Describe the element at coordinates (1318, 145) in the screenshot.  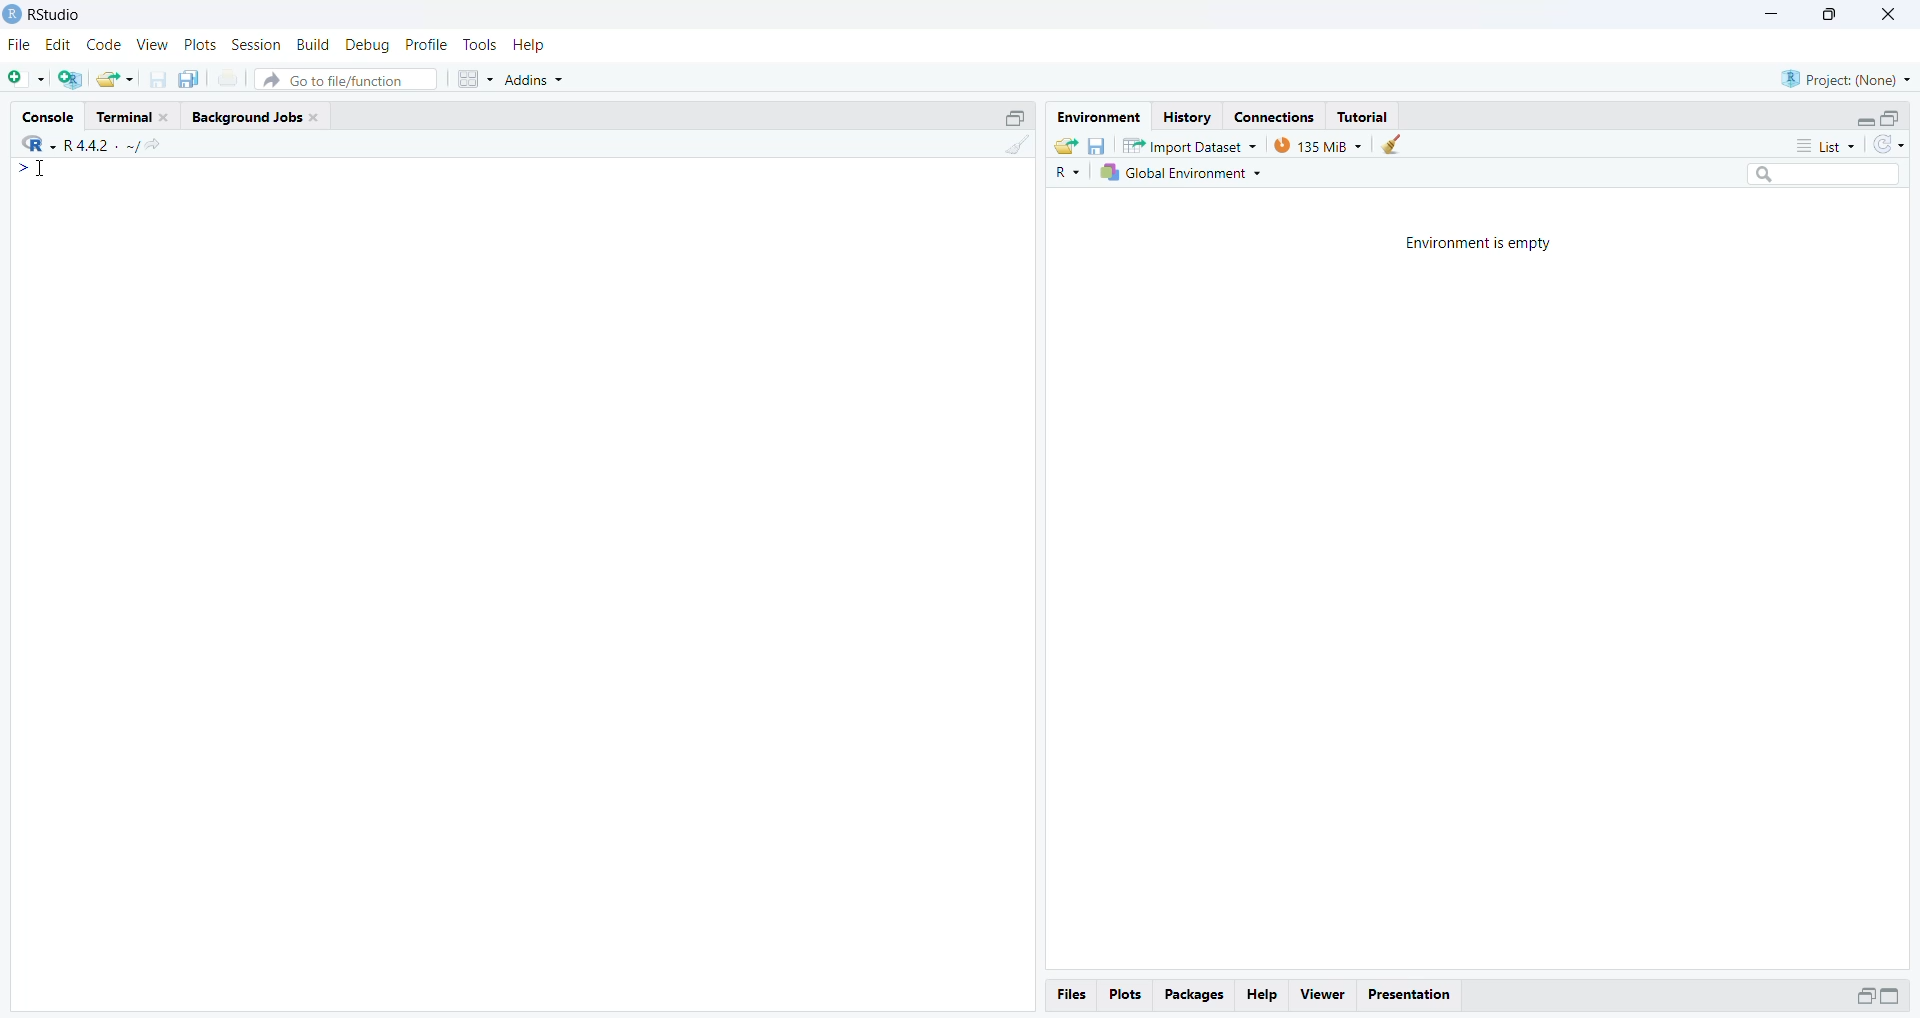
I see `135 MiB` at that location.